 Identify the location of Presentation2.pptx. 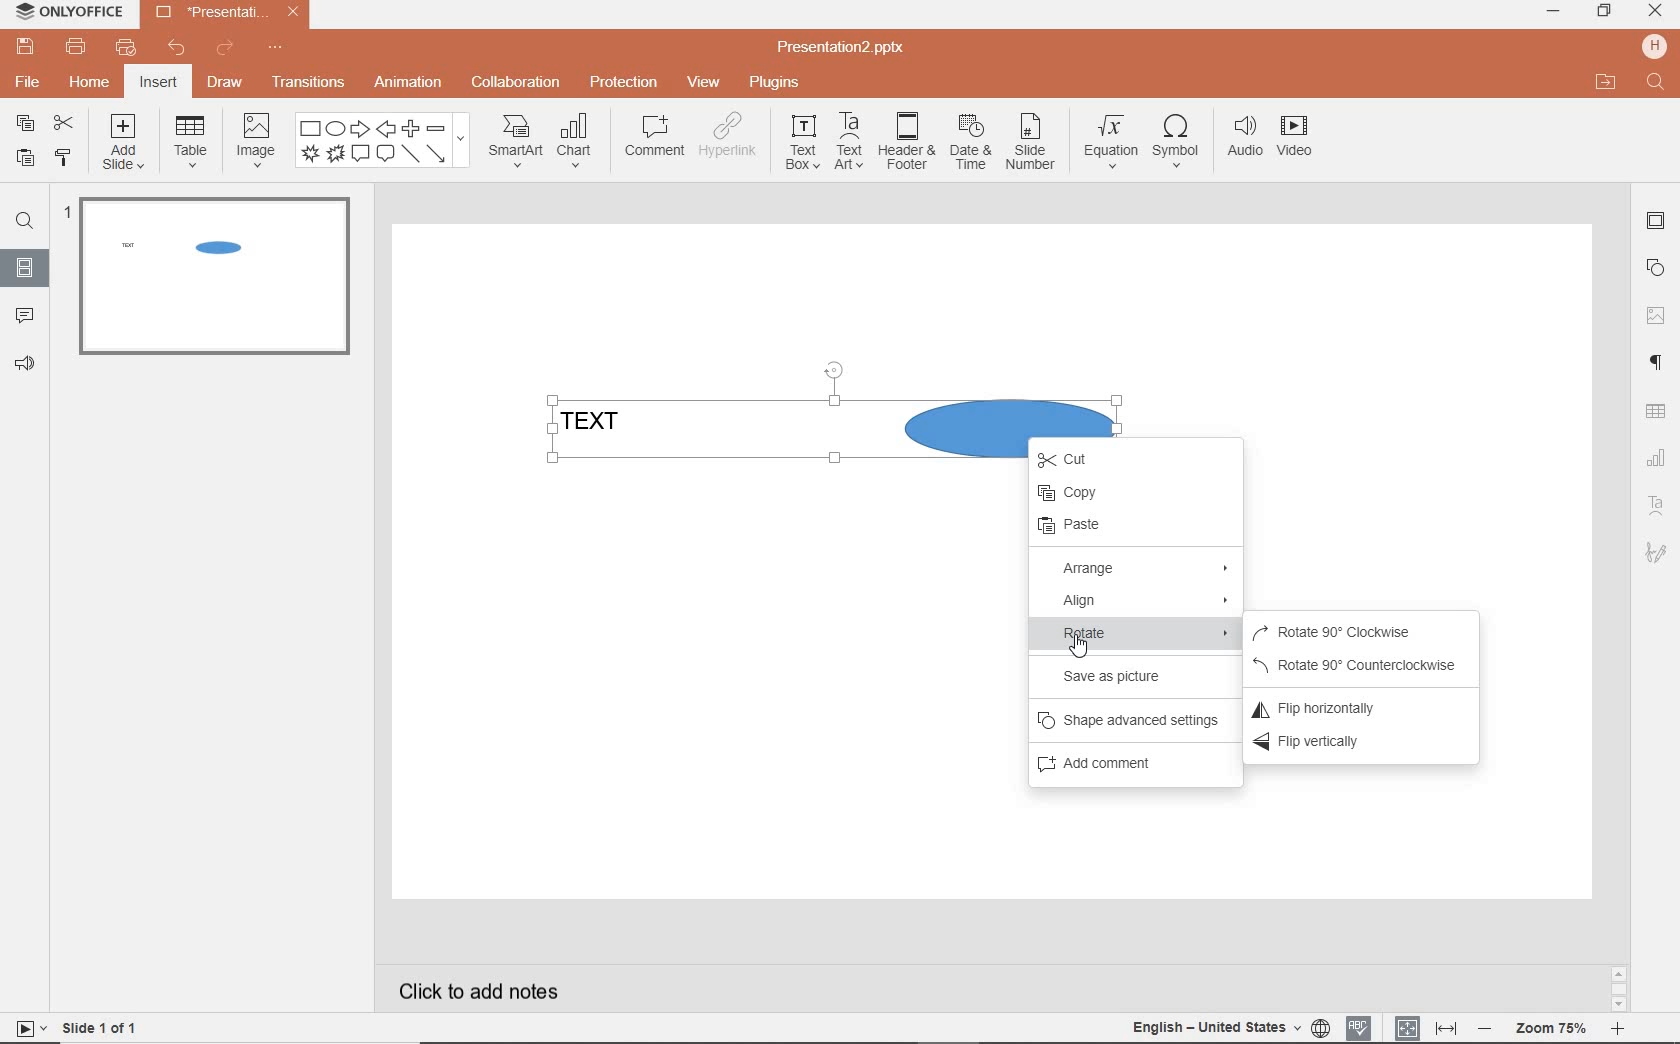
(225, 15).